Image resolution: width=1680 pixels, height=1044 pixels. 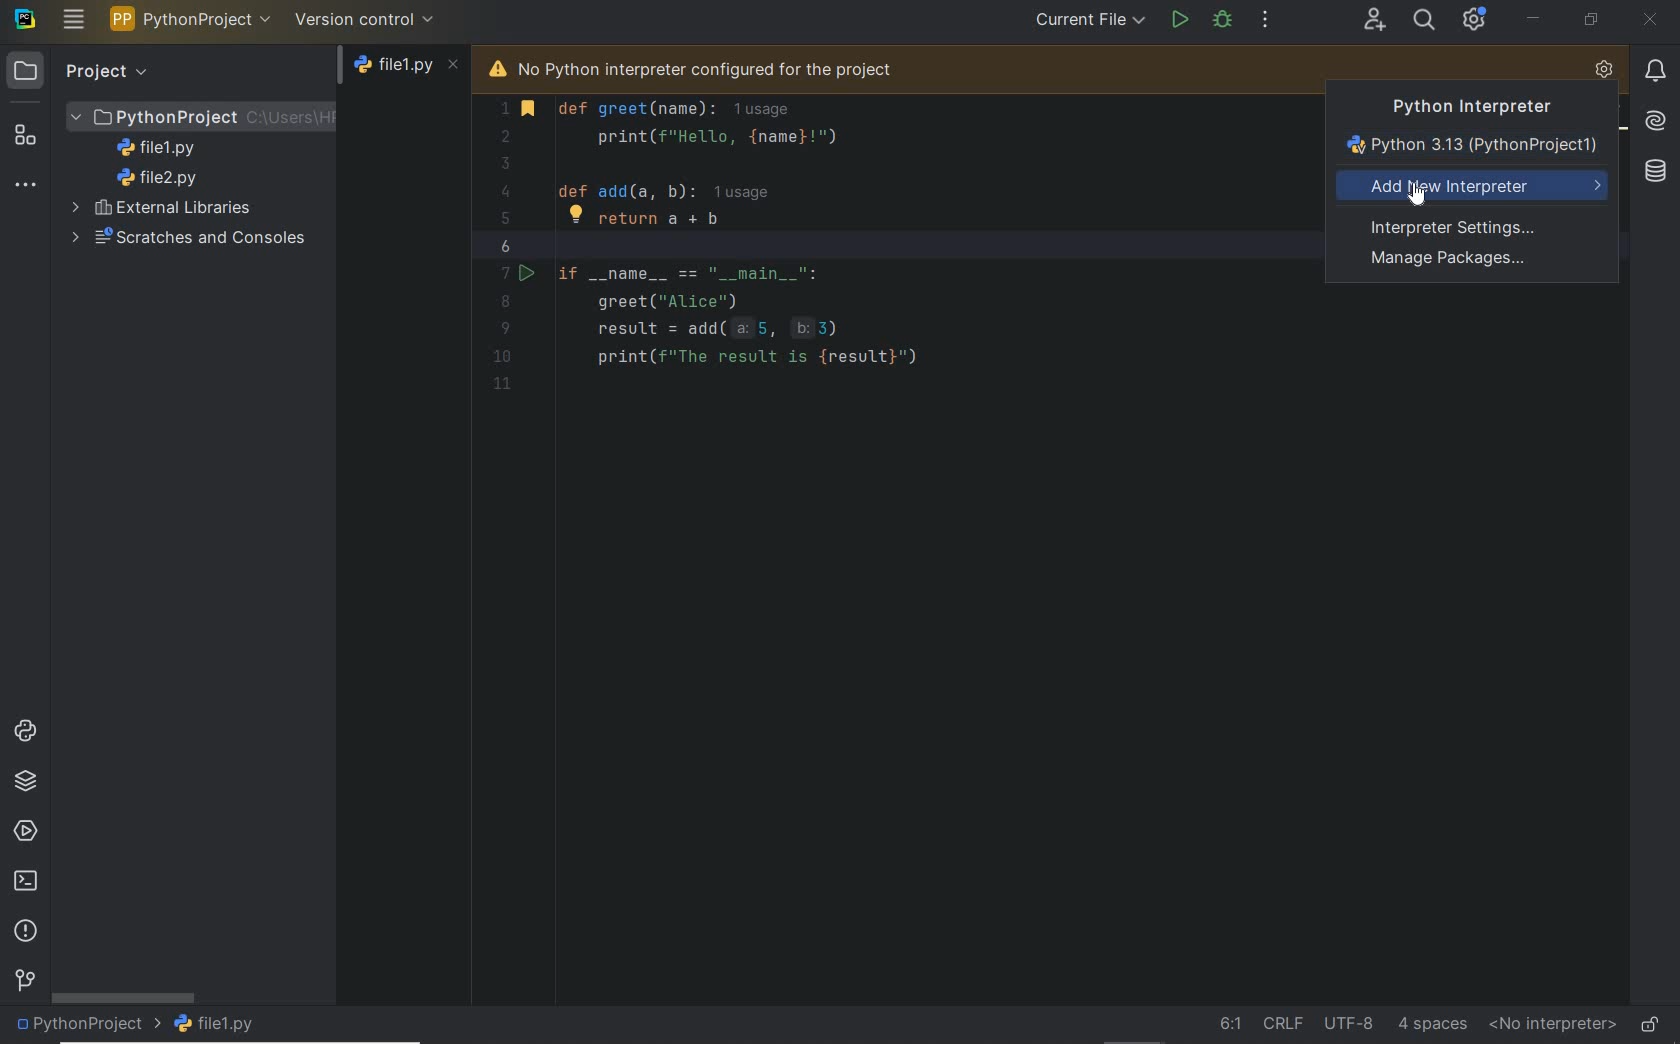 What do you see at coordinates (24, 982) in the screenshot?
I see `version control` at bounding box center [24, 982].